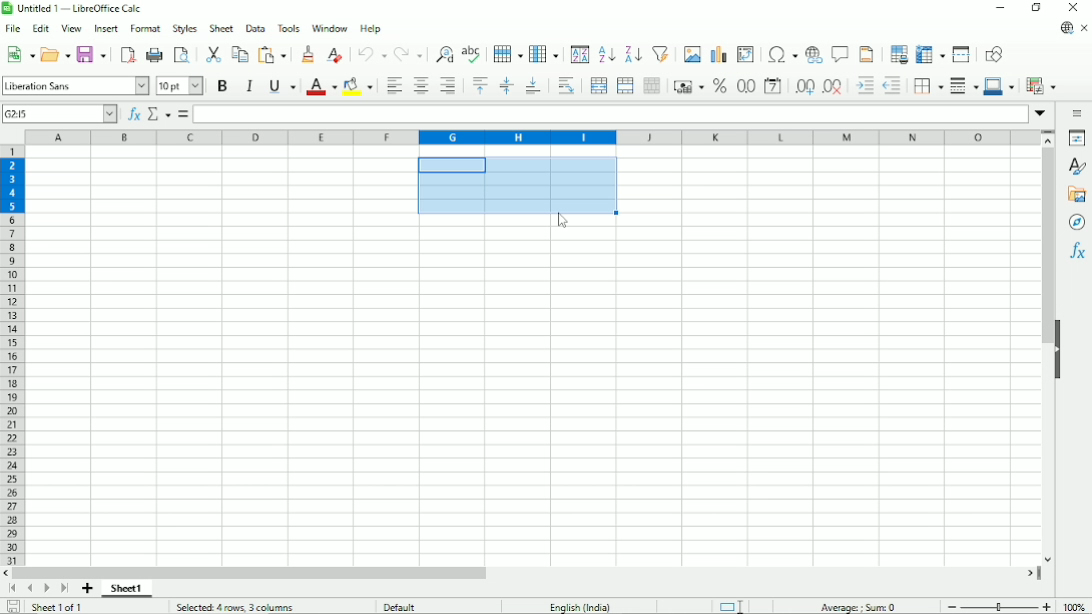 The image size is (1092, 614). I want to click on Default, so click(406, 605).